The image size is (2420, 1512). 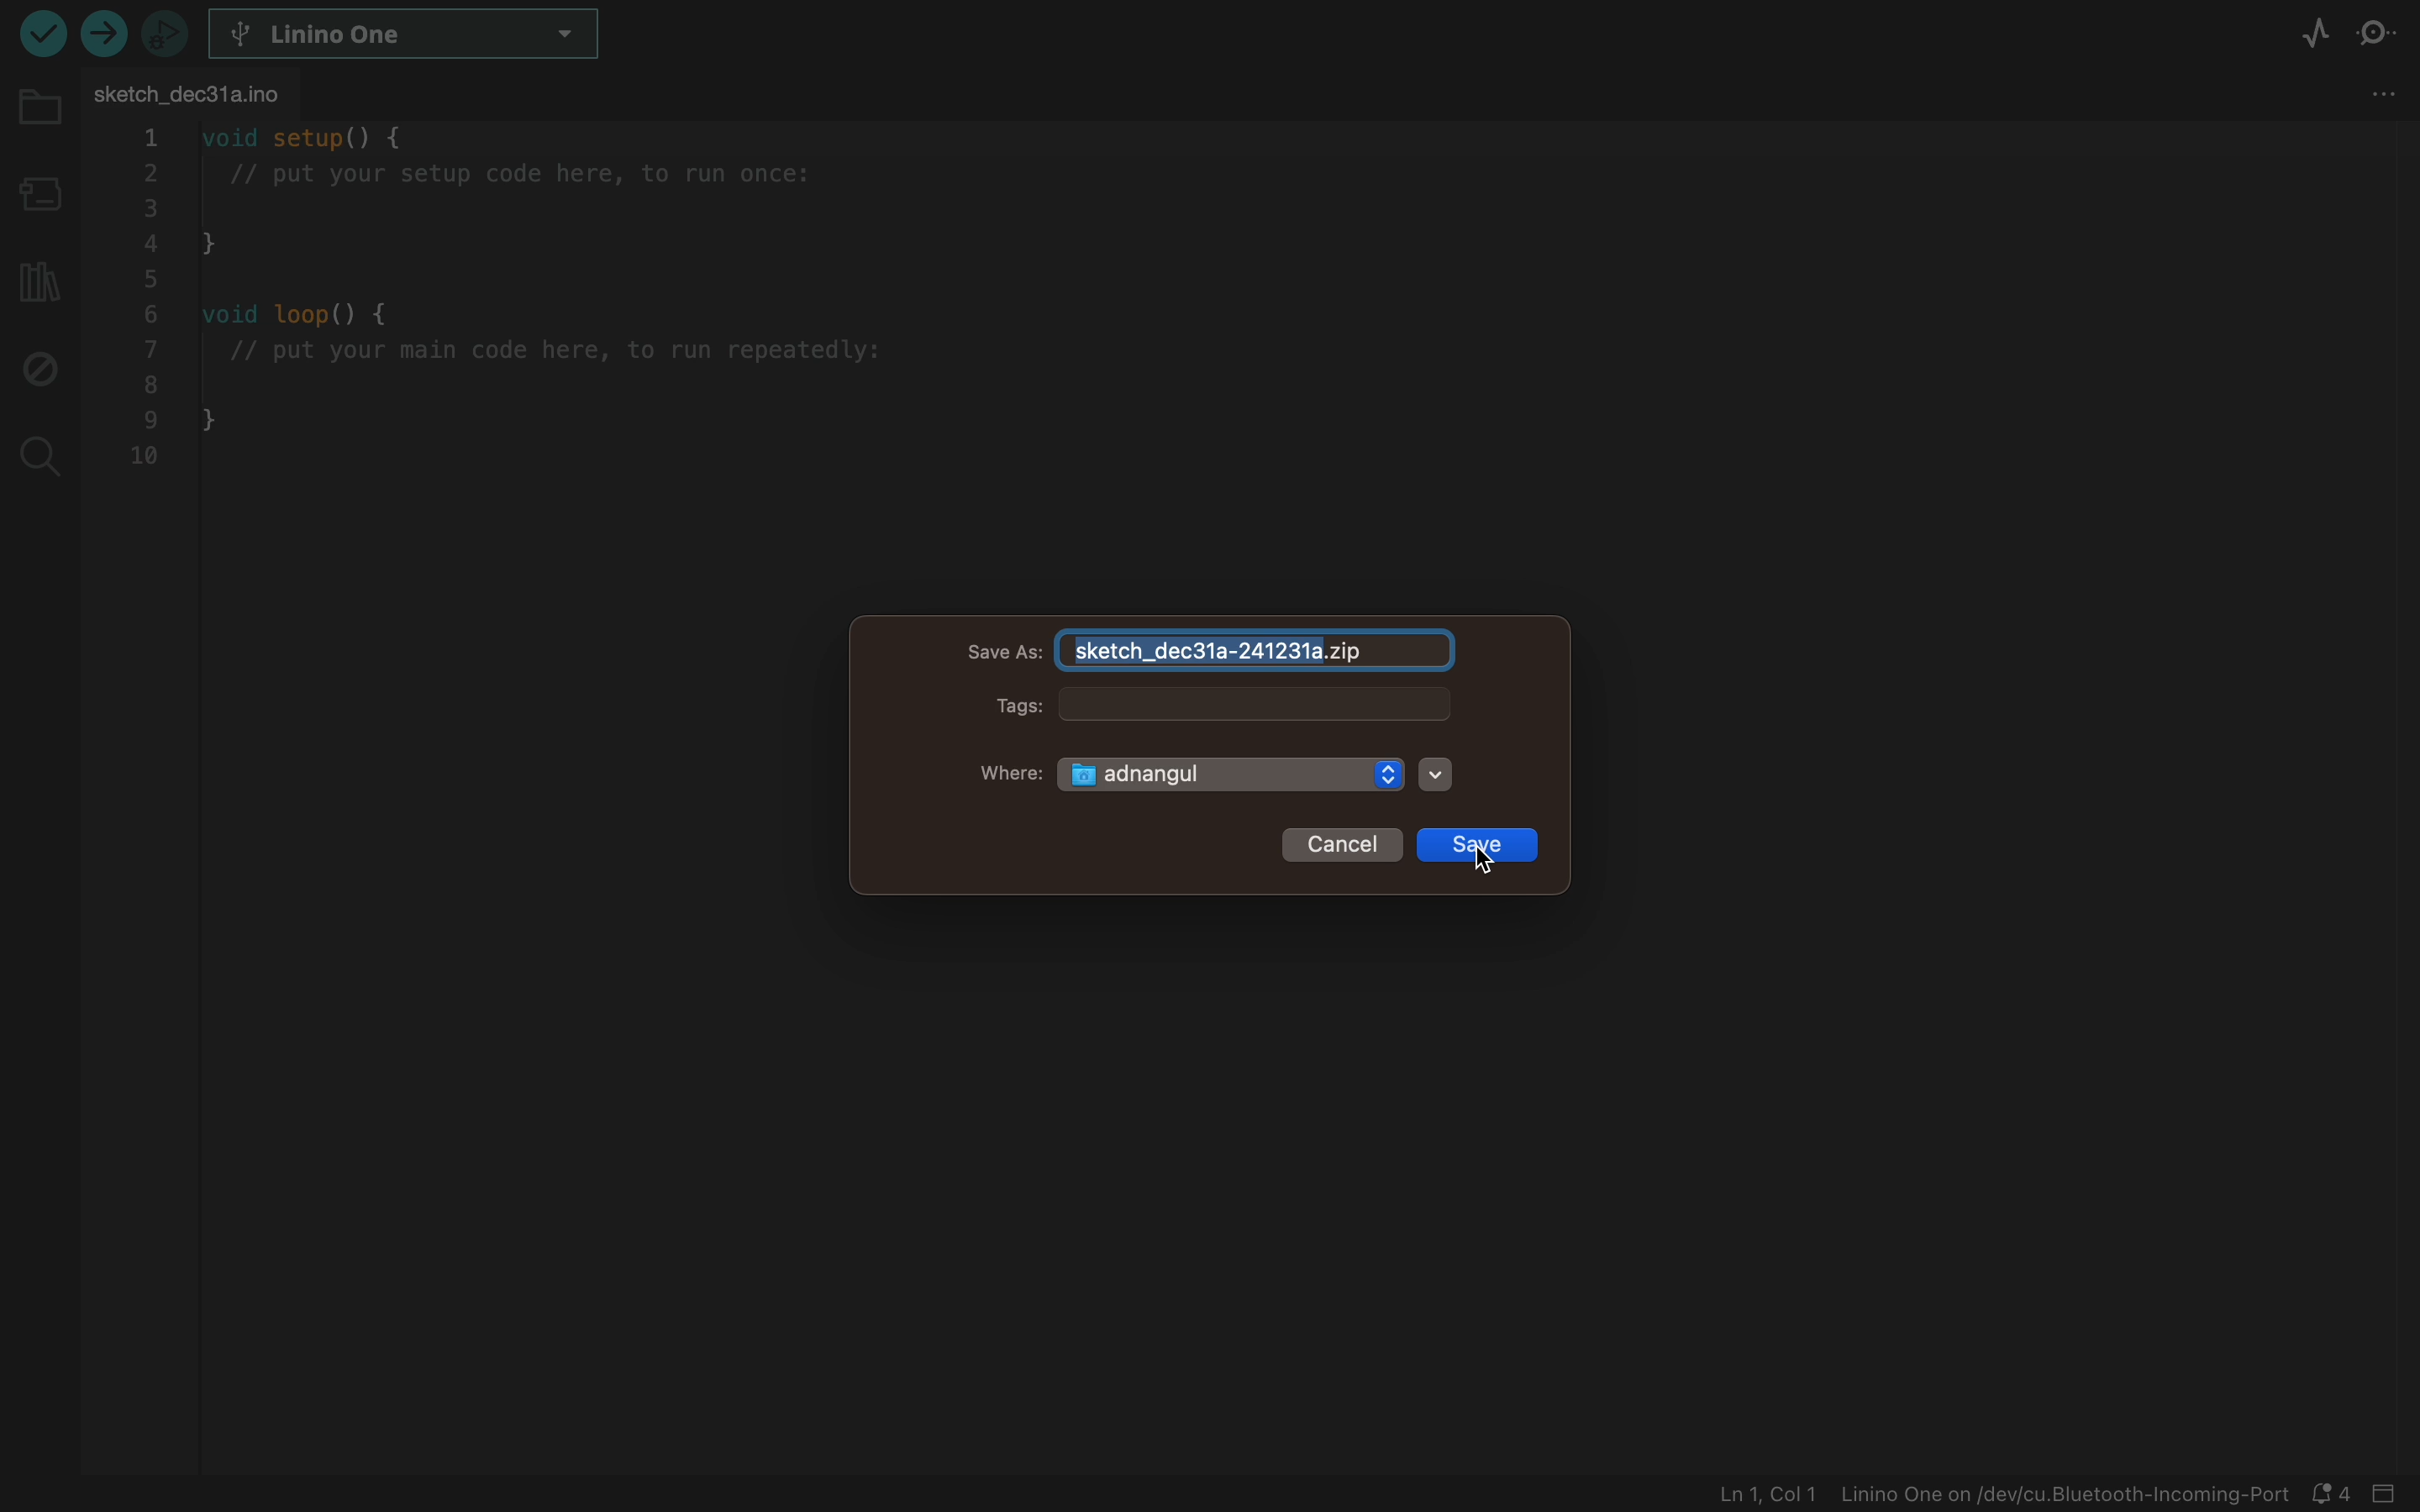 I want to click on file tab, so click(x=200, y=94).